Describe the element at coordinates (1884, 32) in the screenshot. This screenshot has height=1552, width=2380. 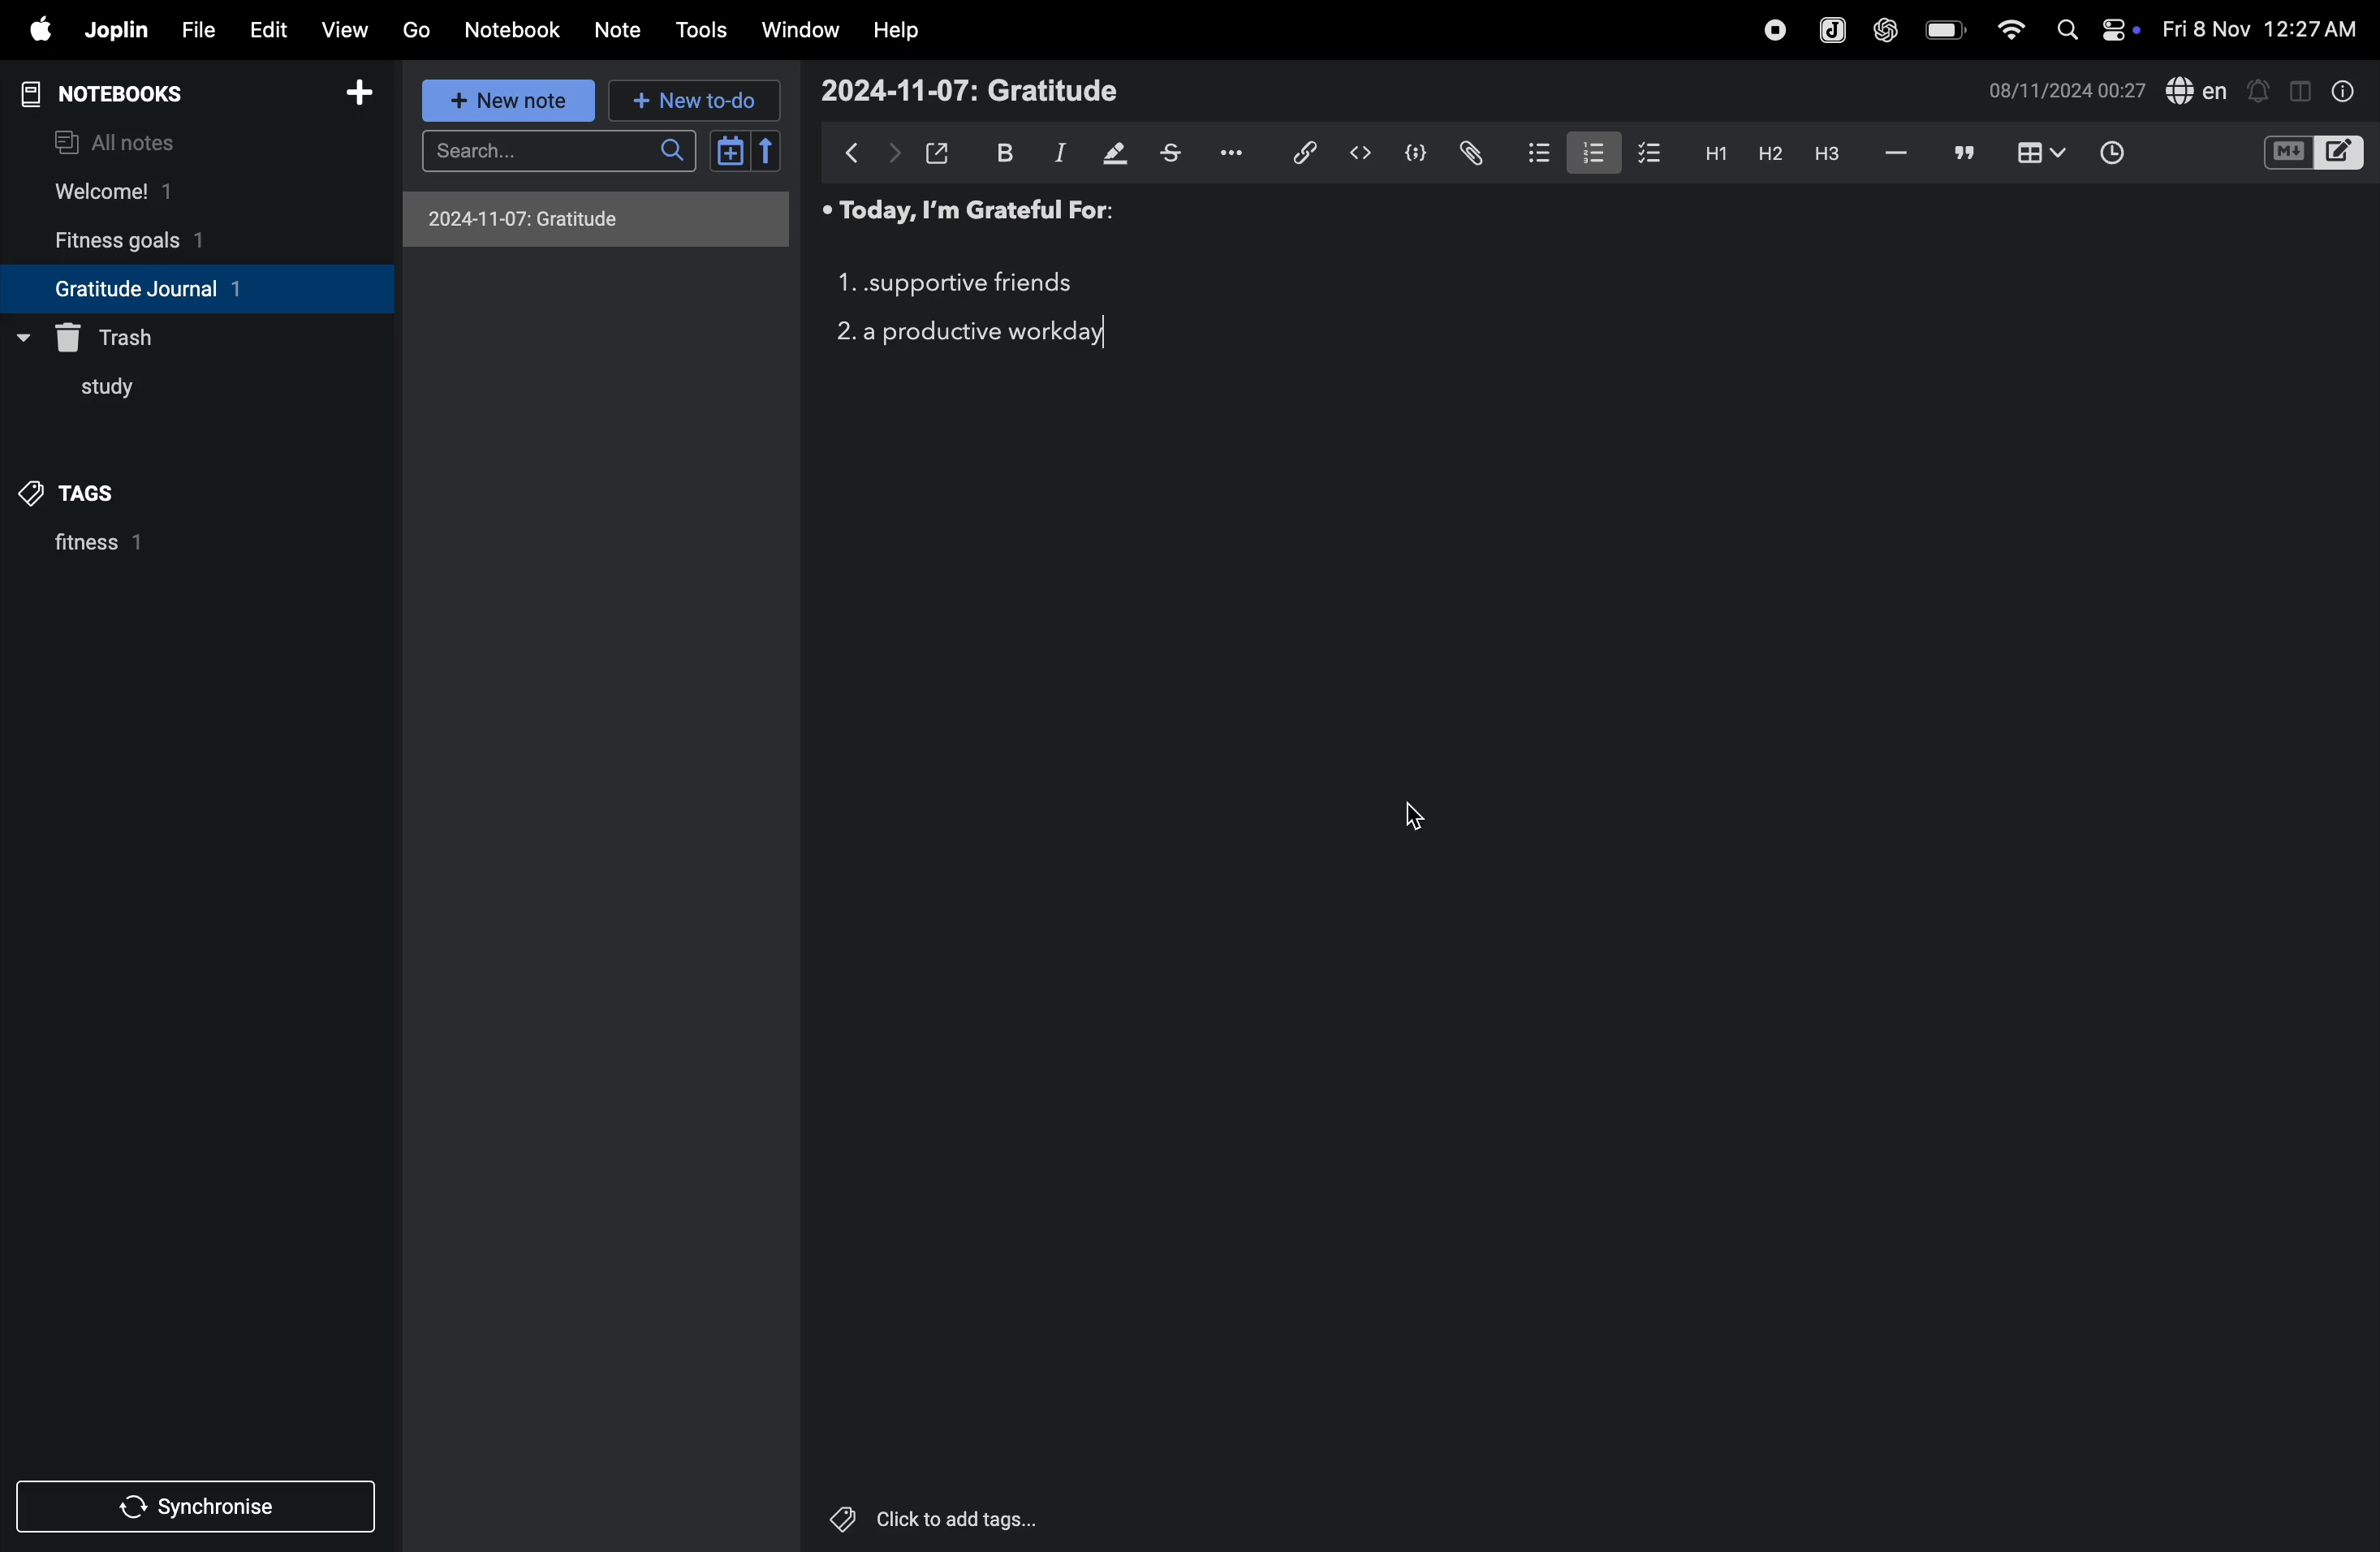
I see `chatgpt` at that location.